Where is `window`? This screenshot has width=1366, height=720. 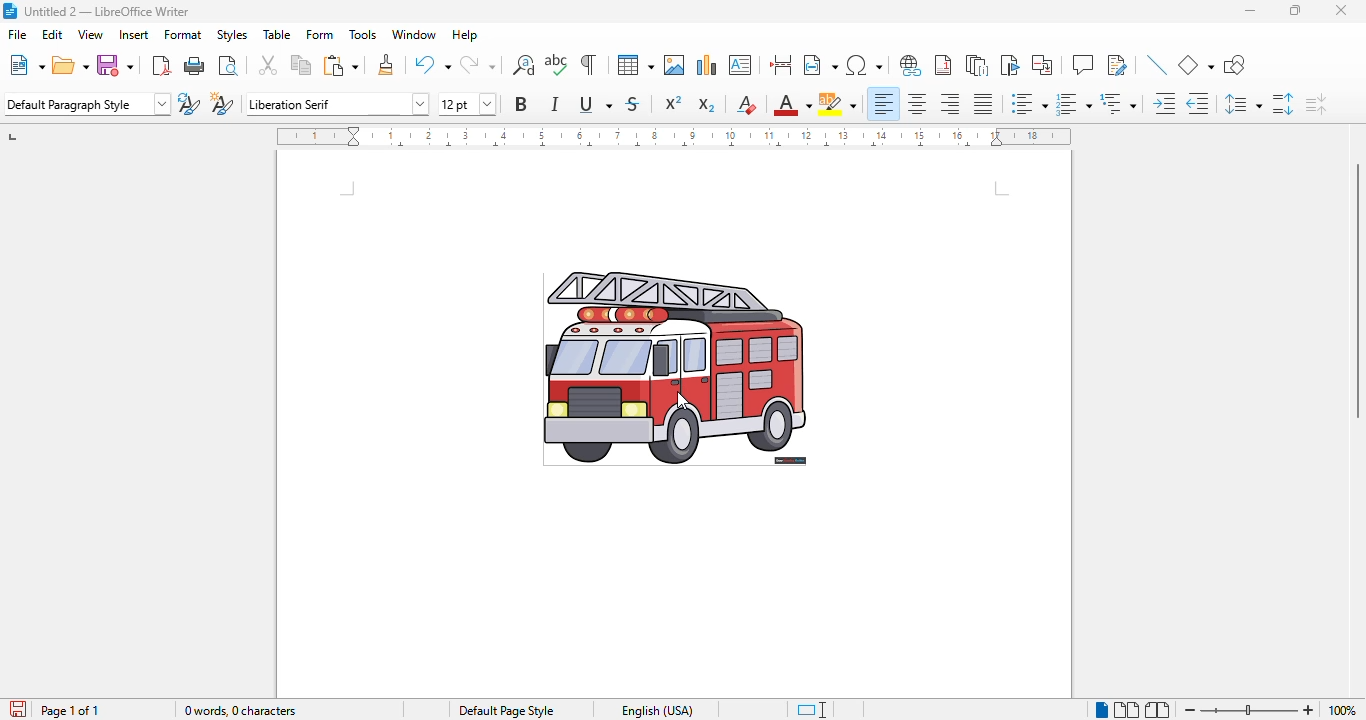
window is located at coordinates (414, 34).